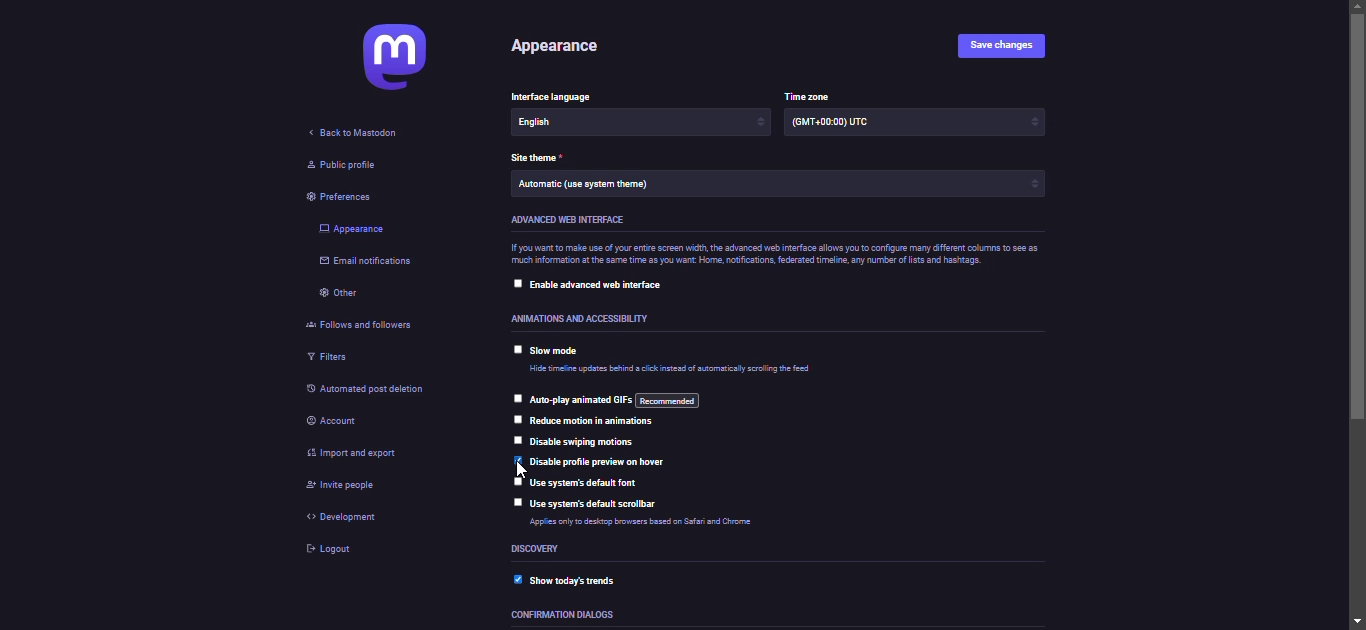 Image resolution: width=1366 pixels, height=630 pixels. What do you see at coordinates (577, 317) in the screenshot?
I see `accessibility` at bounding box center [577, 317].